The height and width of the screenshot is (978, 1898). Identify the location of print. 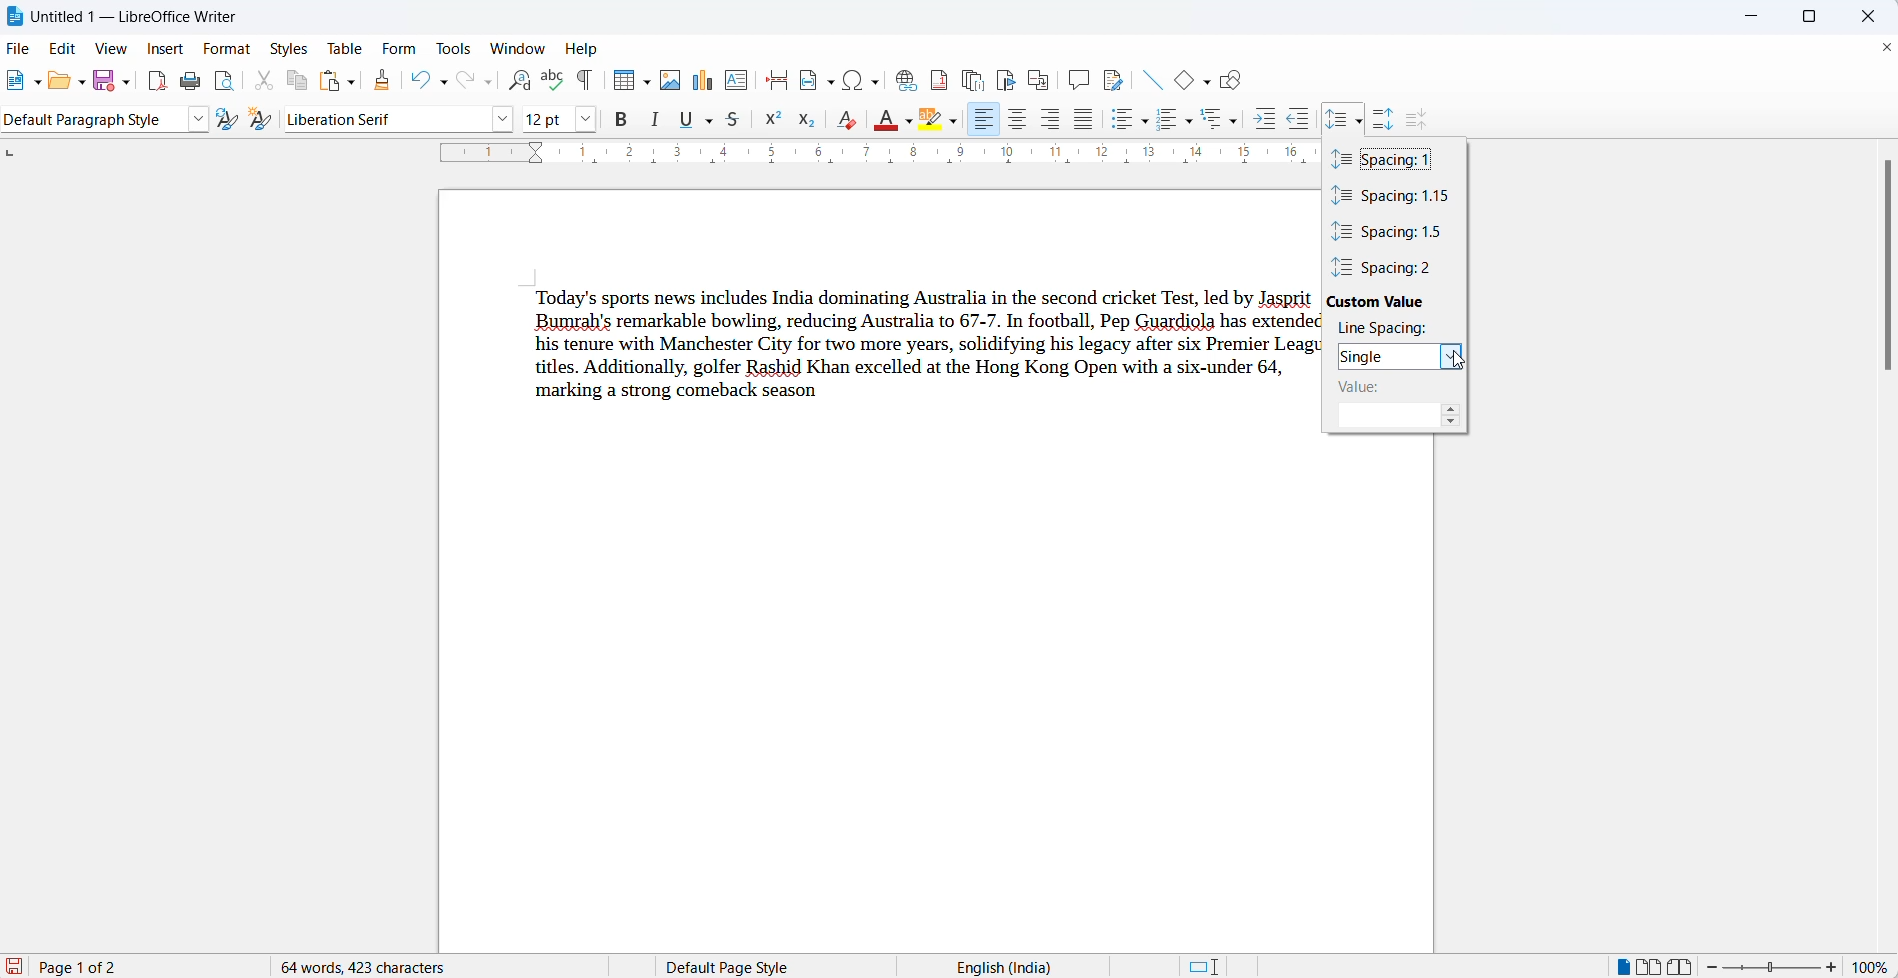
(192, 79).